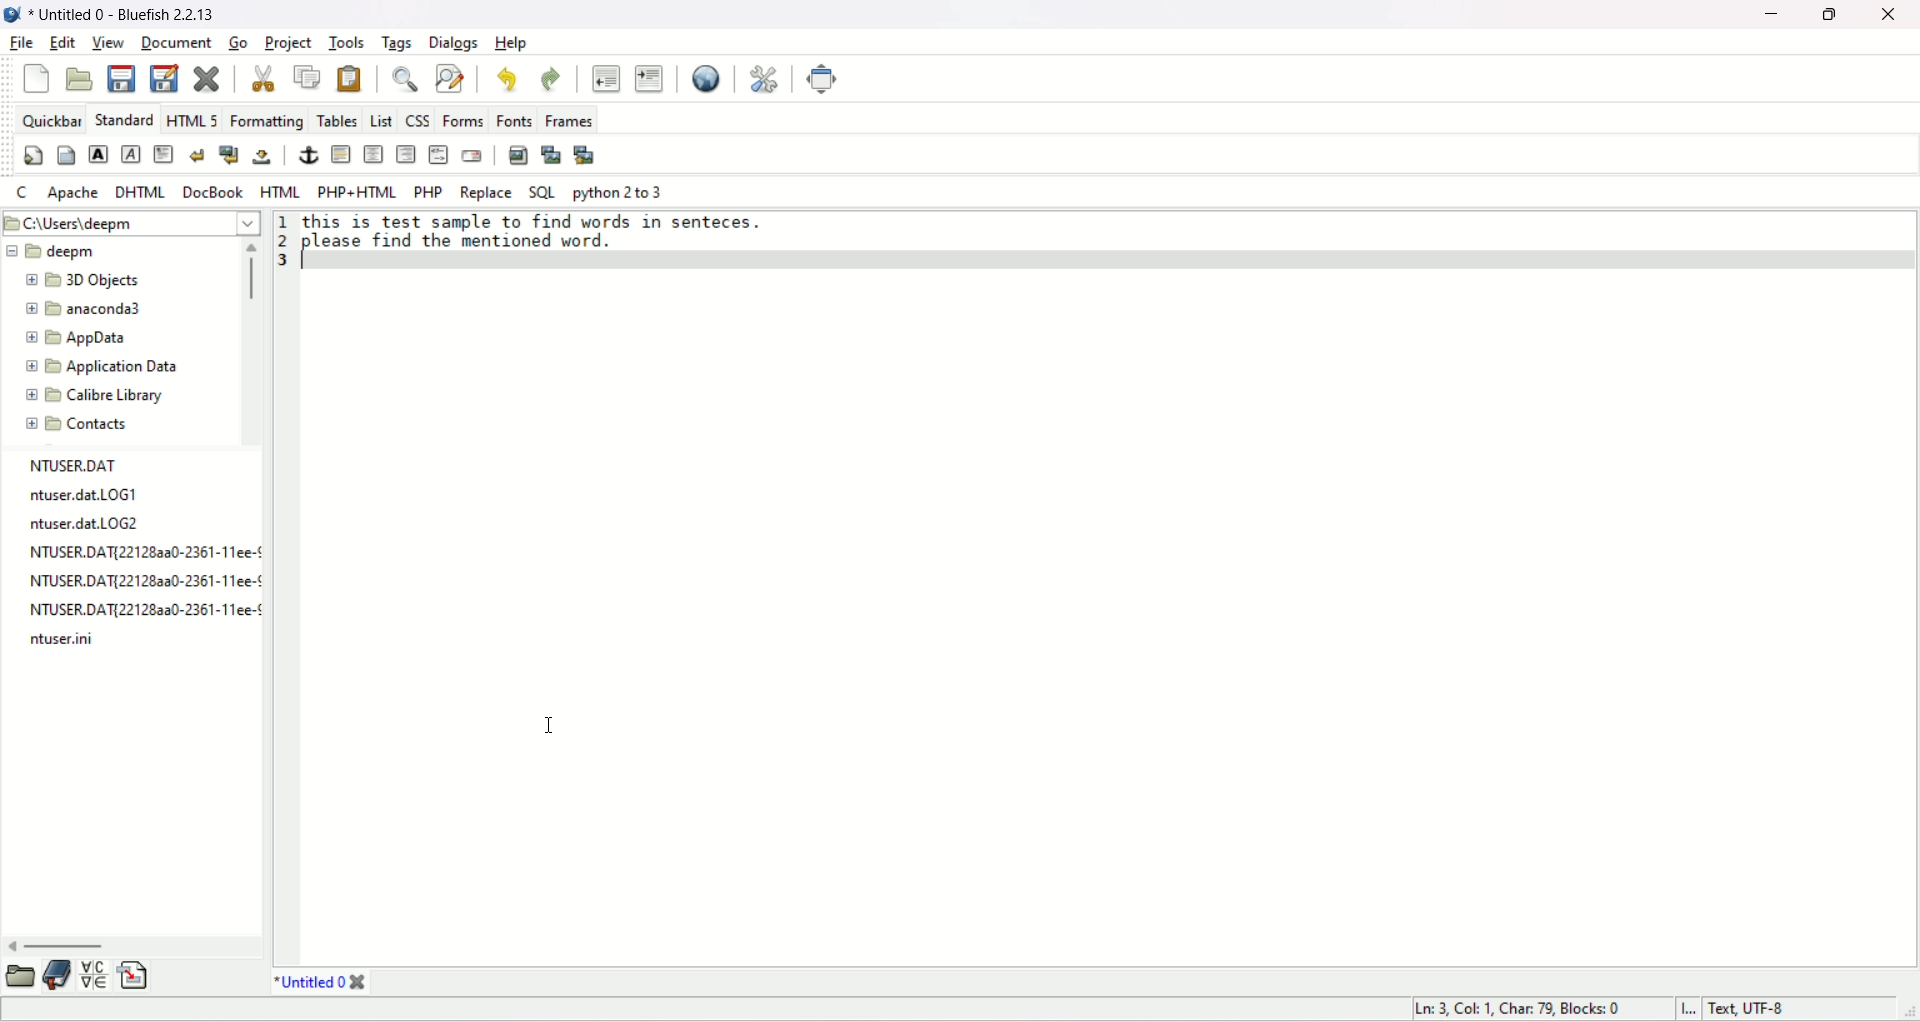  I want to click on documentation, so click(56, 976).